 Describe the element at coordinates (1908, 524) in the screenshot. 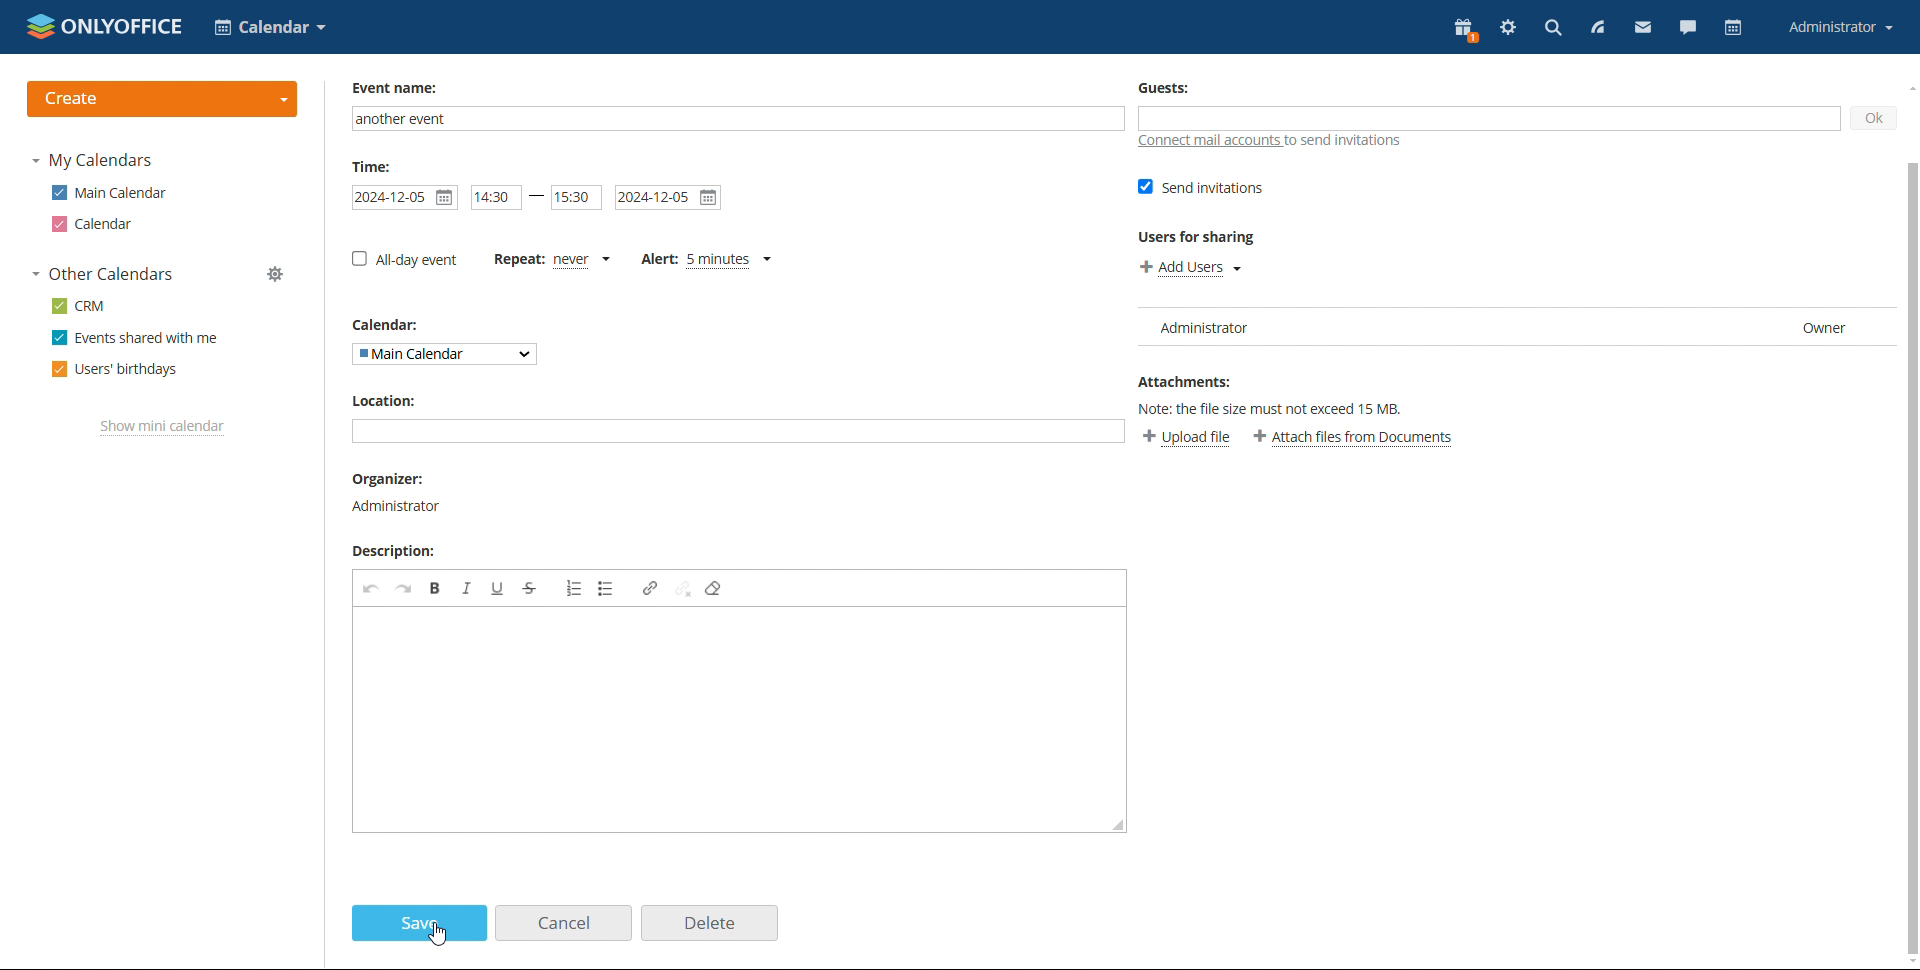

I see `scroll bar` at that location.